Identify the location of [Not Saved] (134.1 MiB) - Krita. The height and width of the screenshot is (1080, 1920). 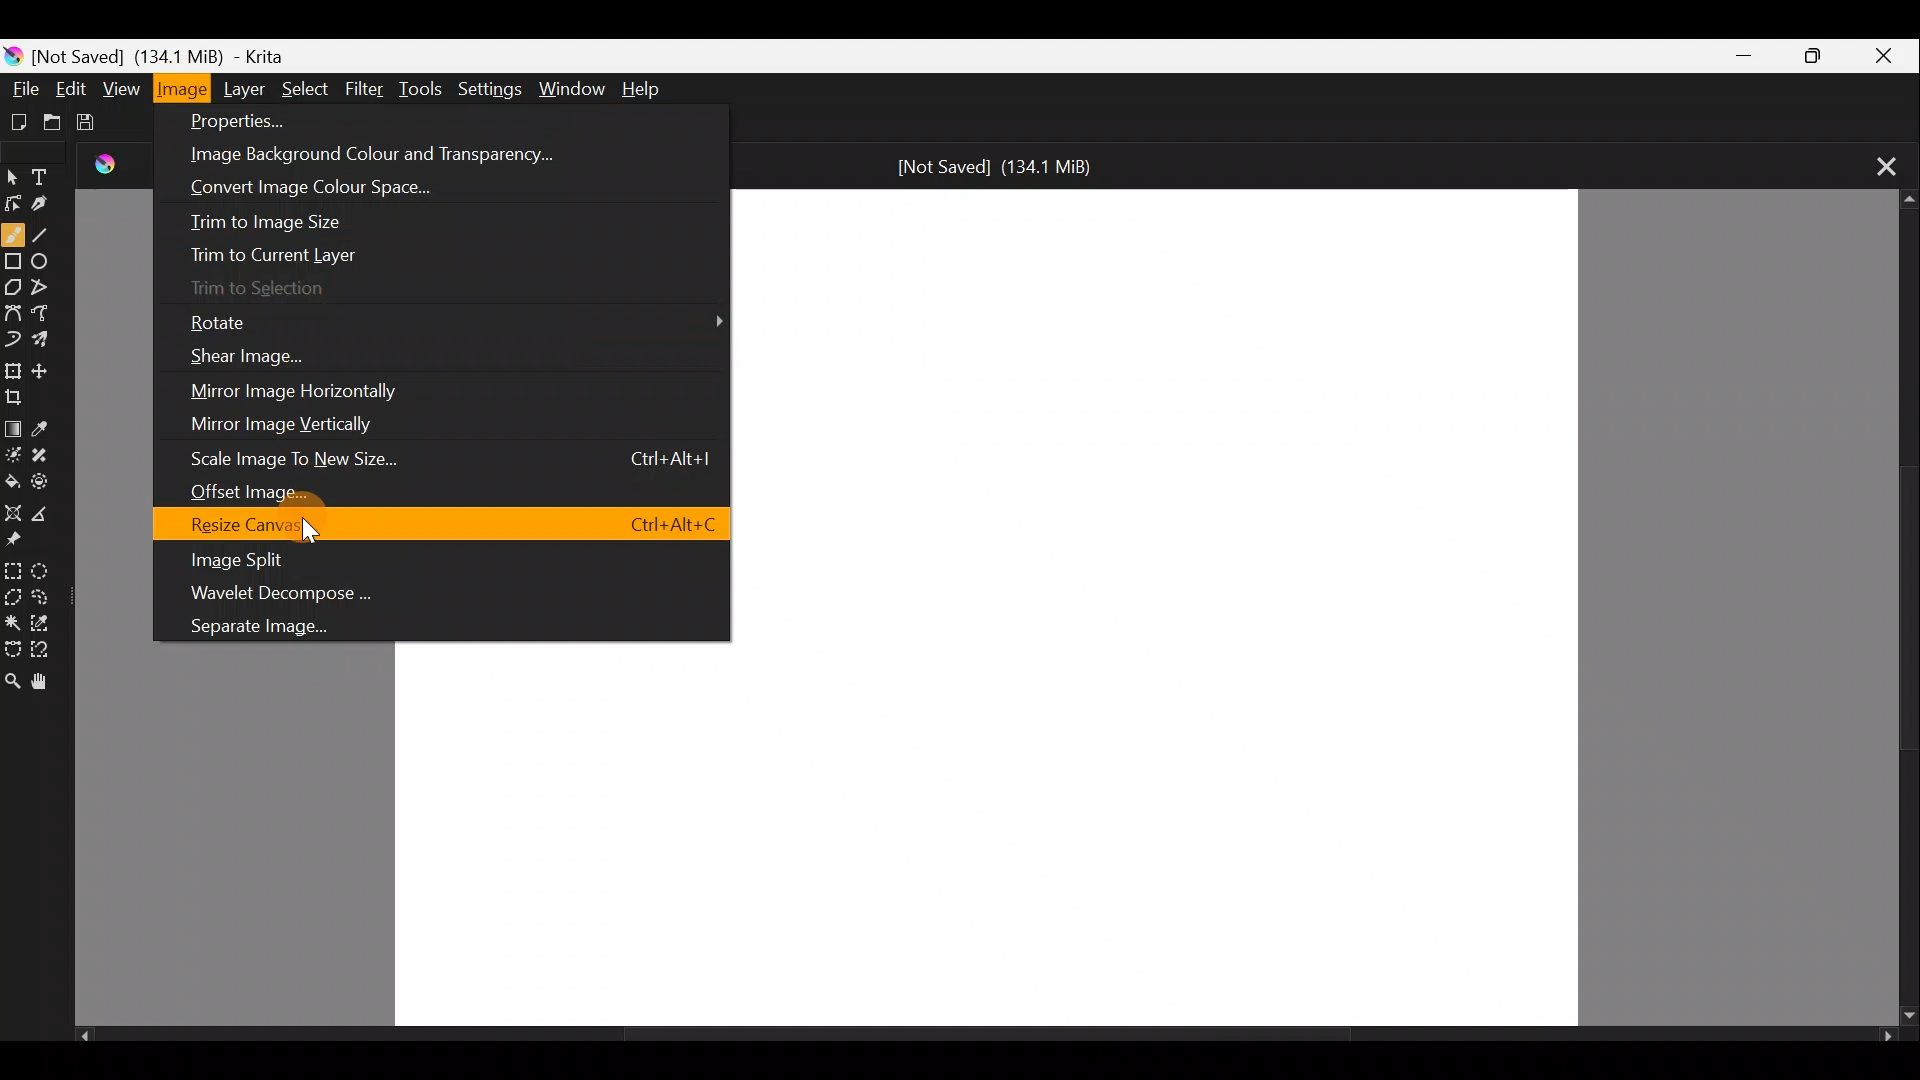
(211, 52).